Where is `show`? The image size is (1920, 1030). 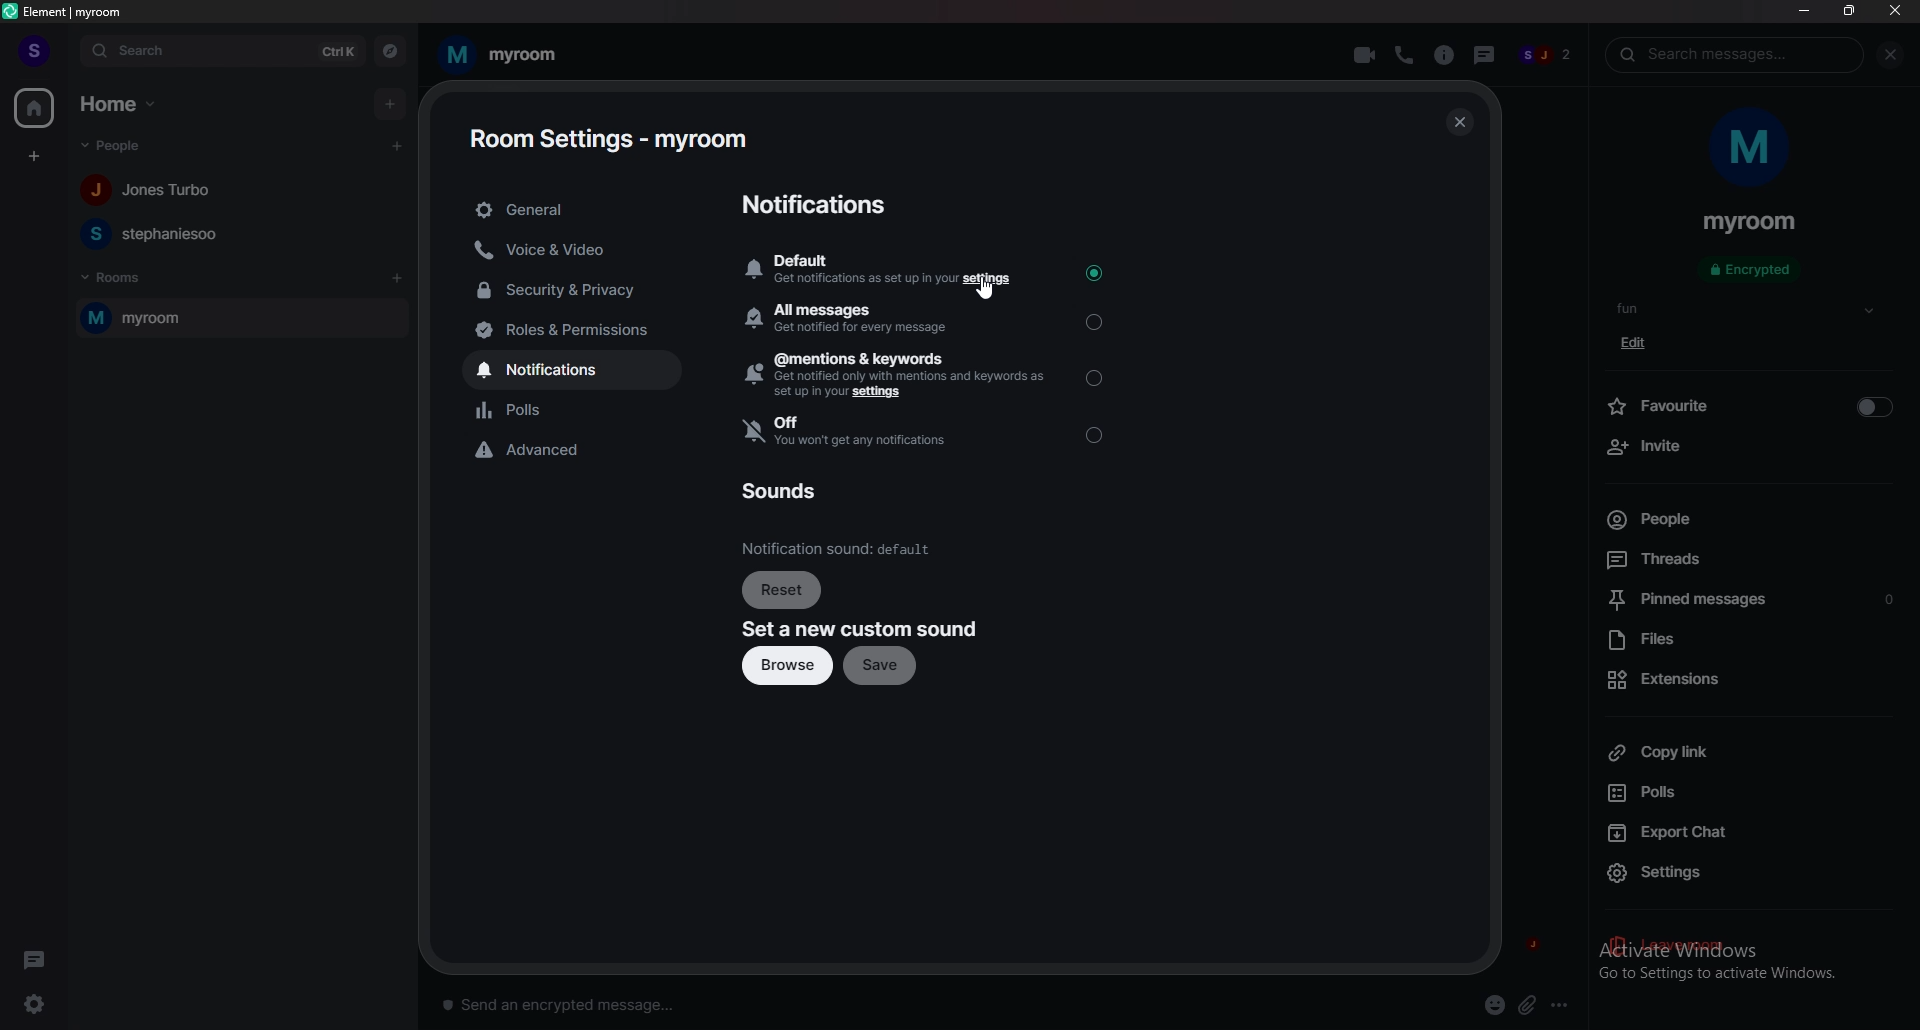
show is located at coordinates (1869, 311).